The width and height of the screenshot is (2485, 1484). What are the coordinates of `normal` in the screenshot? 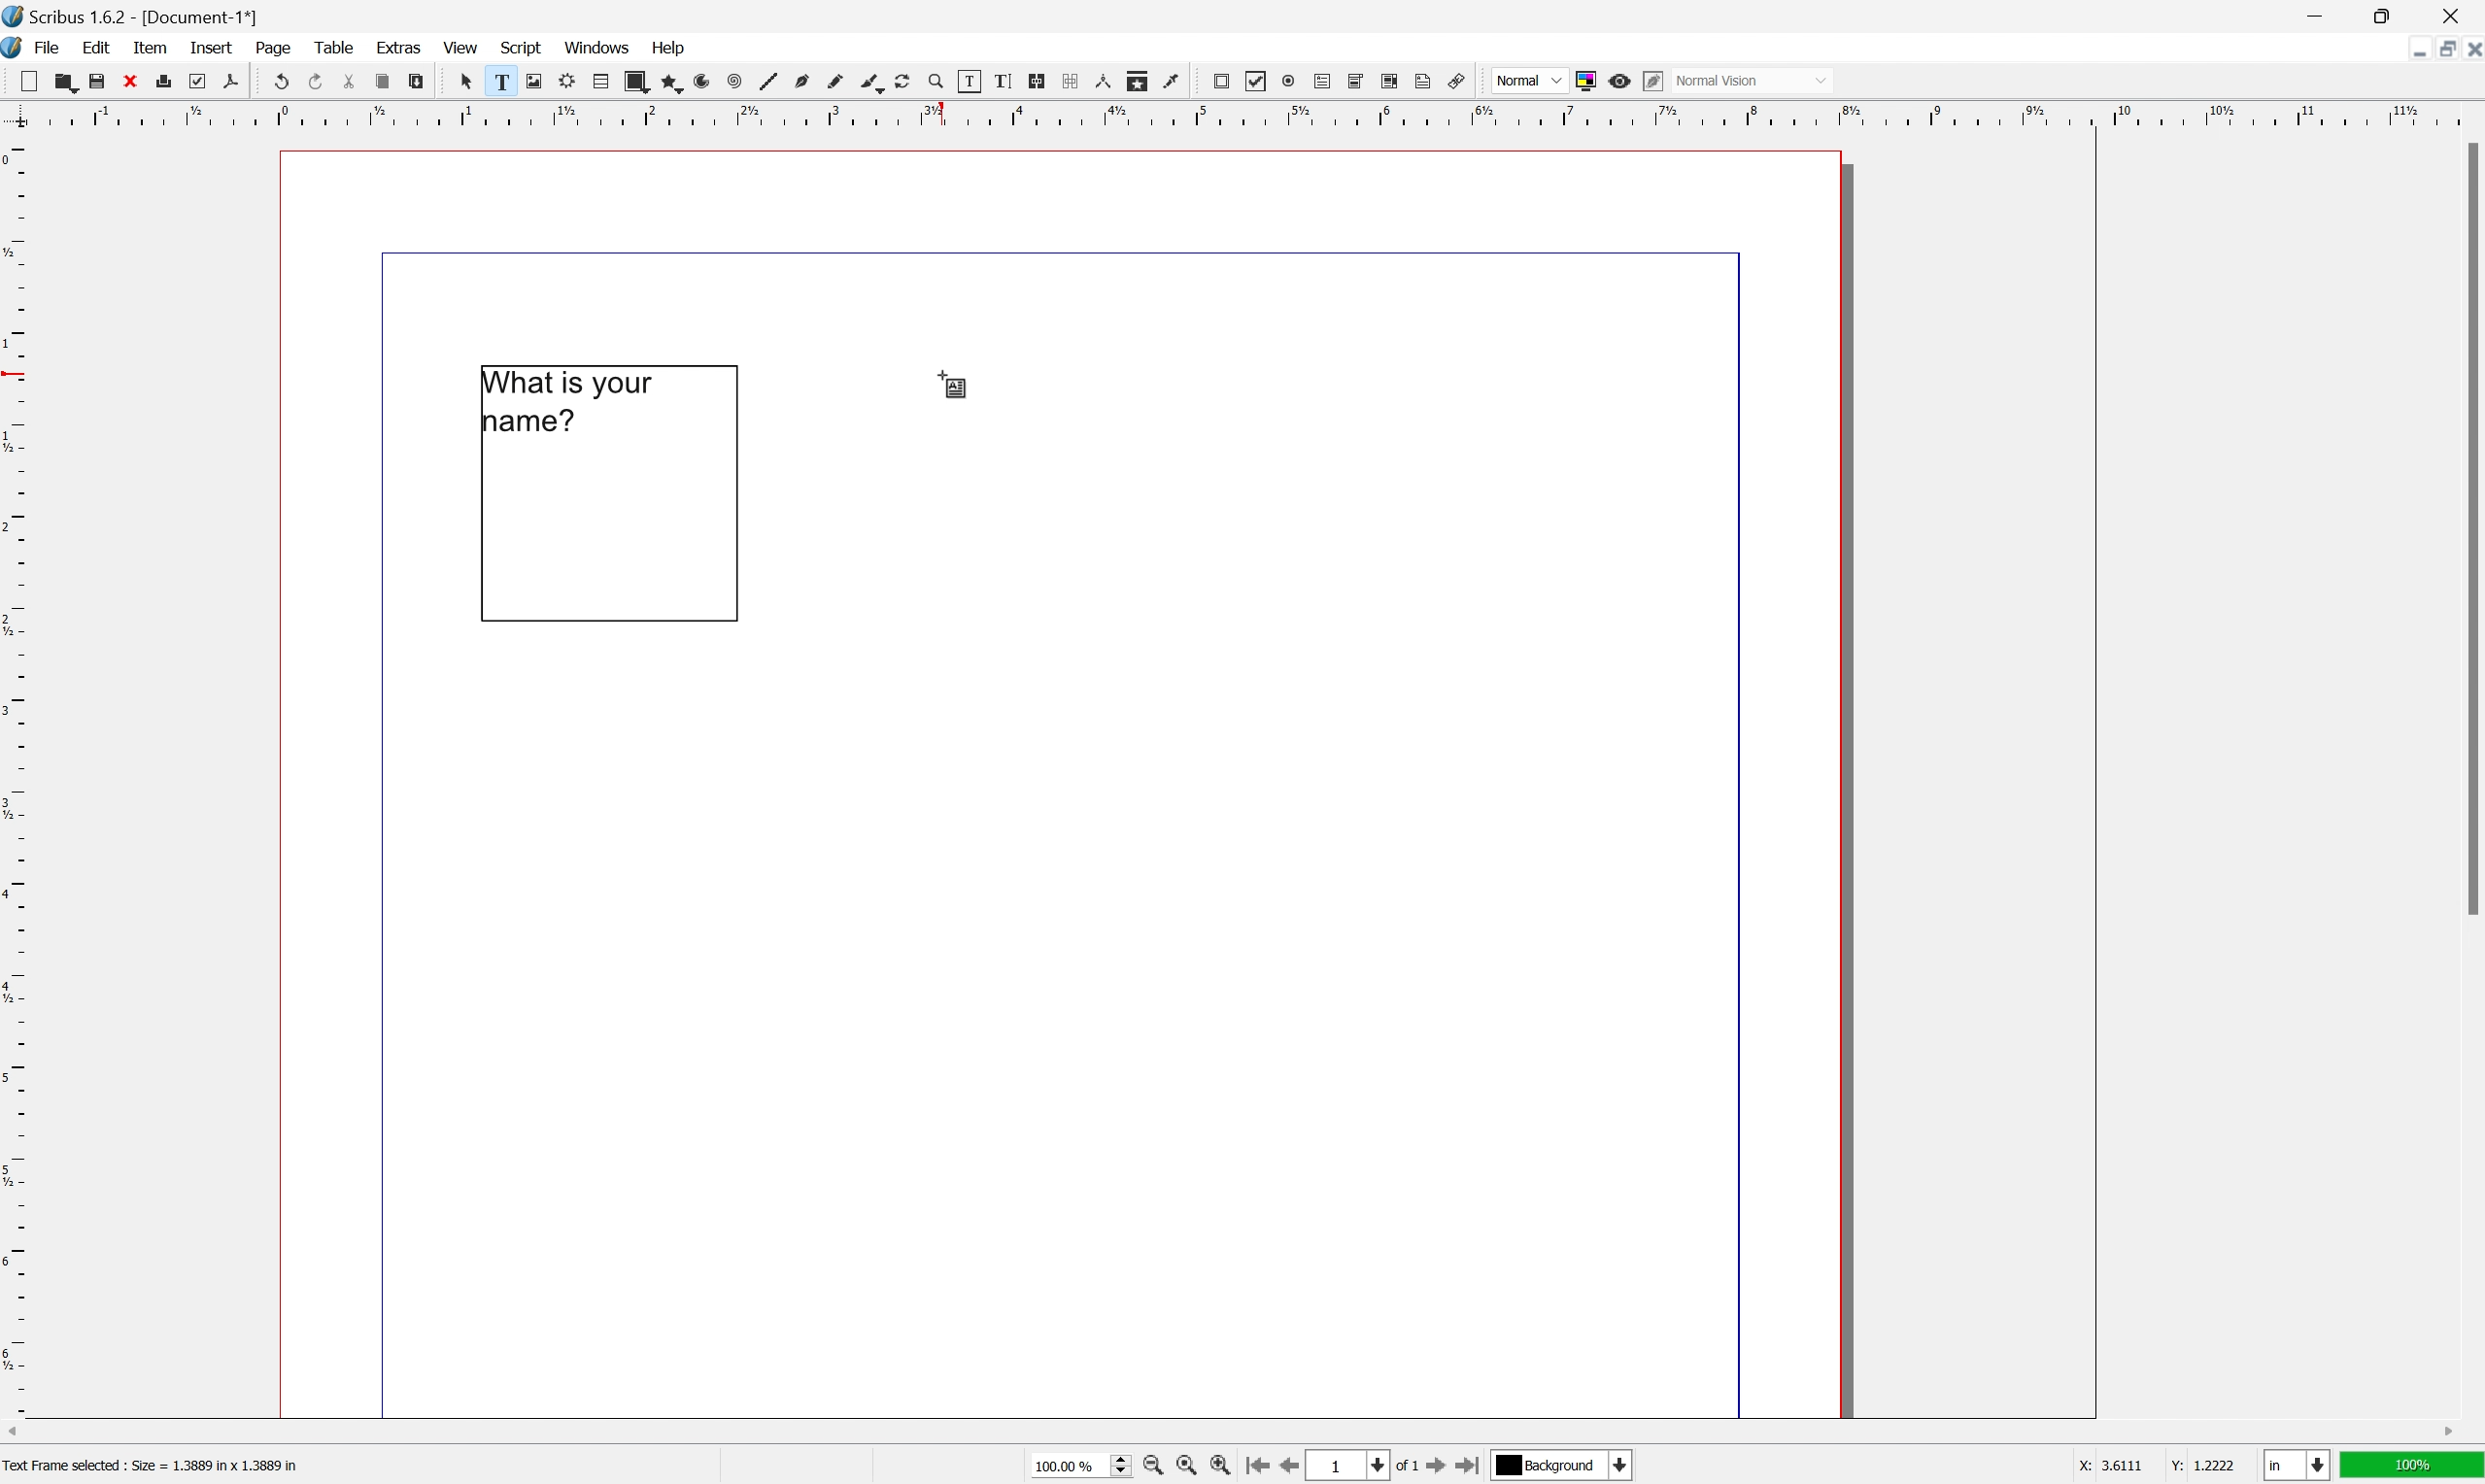 It's located at (1530, 79).